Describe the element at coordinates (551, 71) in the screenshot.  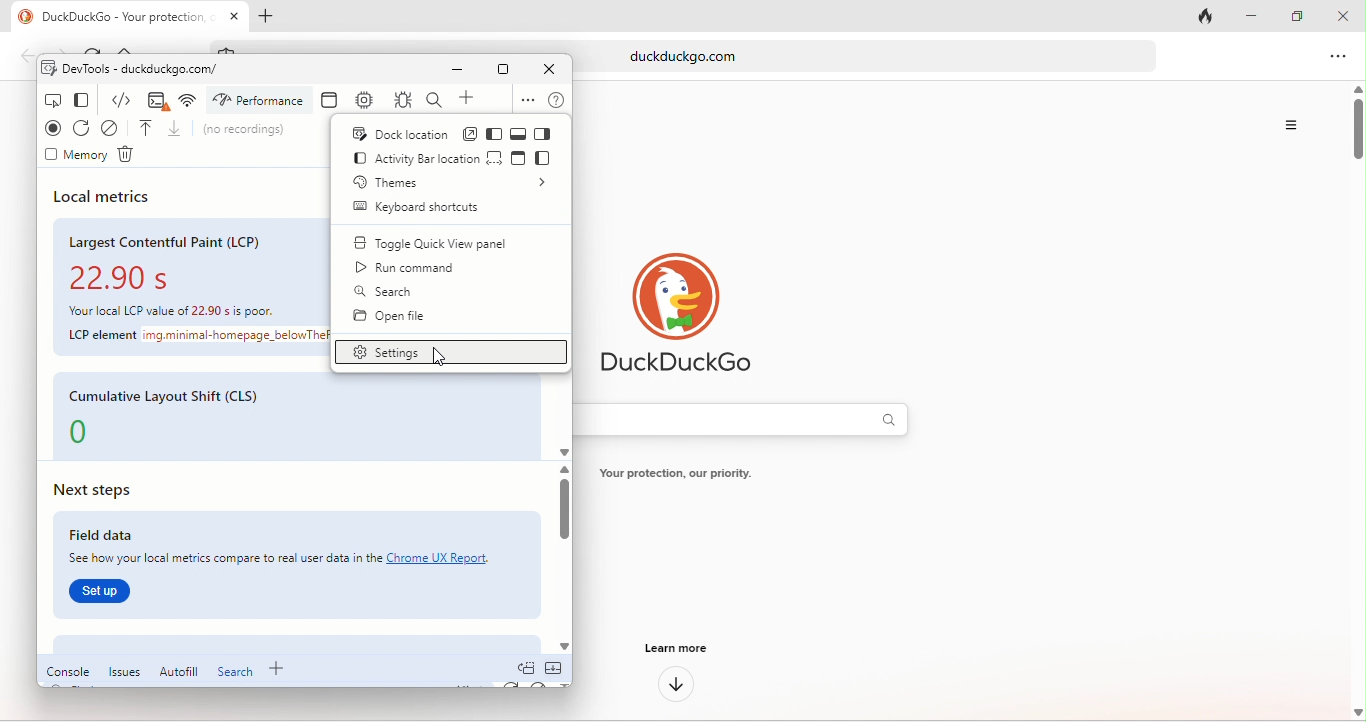
I see `close` at that location.